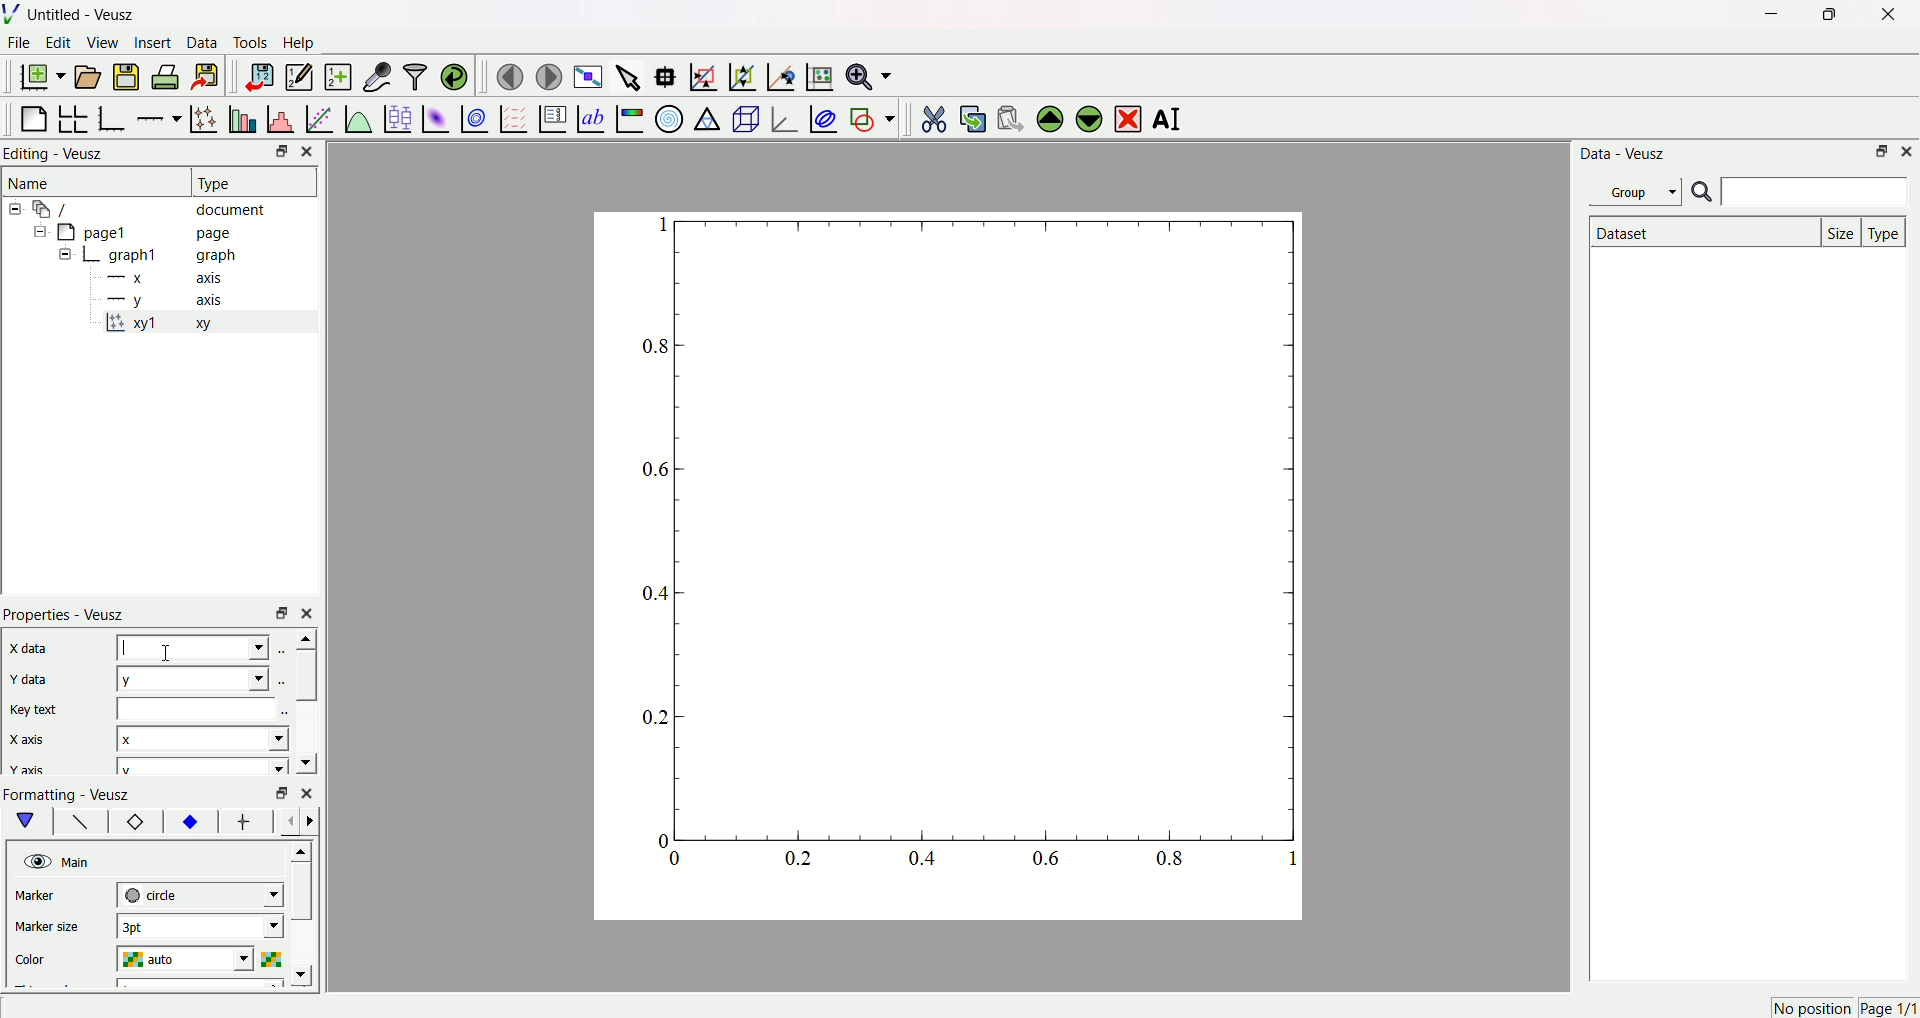 The width and height of the screenshot is (1920, 1018). What do you see at coordinates (933, 116) in the screenshot?
I see `cut the widgets` at bounding box center [933, 116].